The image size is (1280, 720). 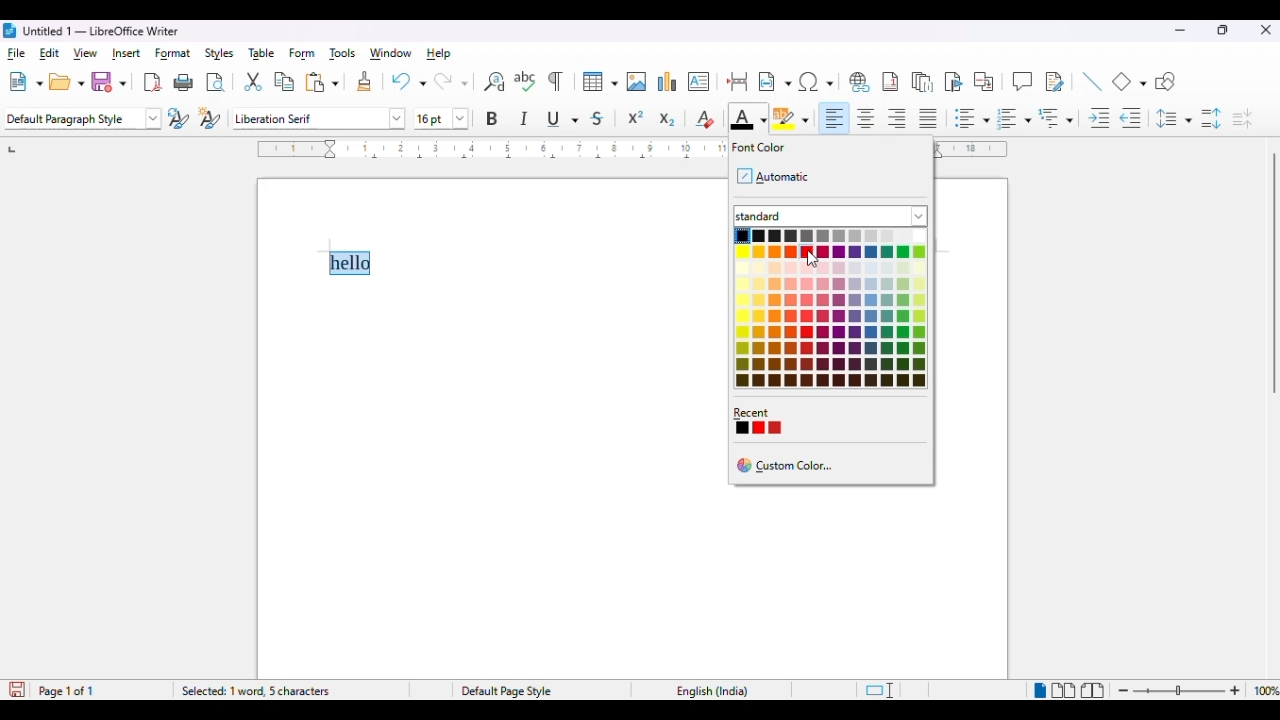 I want to click on insert comment, so click(x=1022, y=81).